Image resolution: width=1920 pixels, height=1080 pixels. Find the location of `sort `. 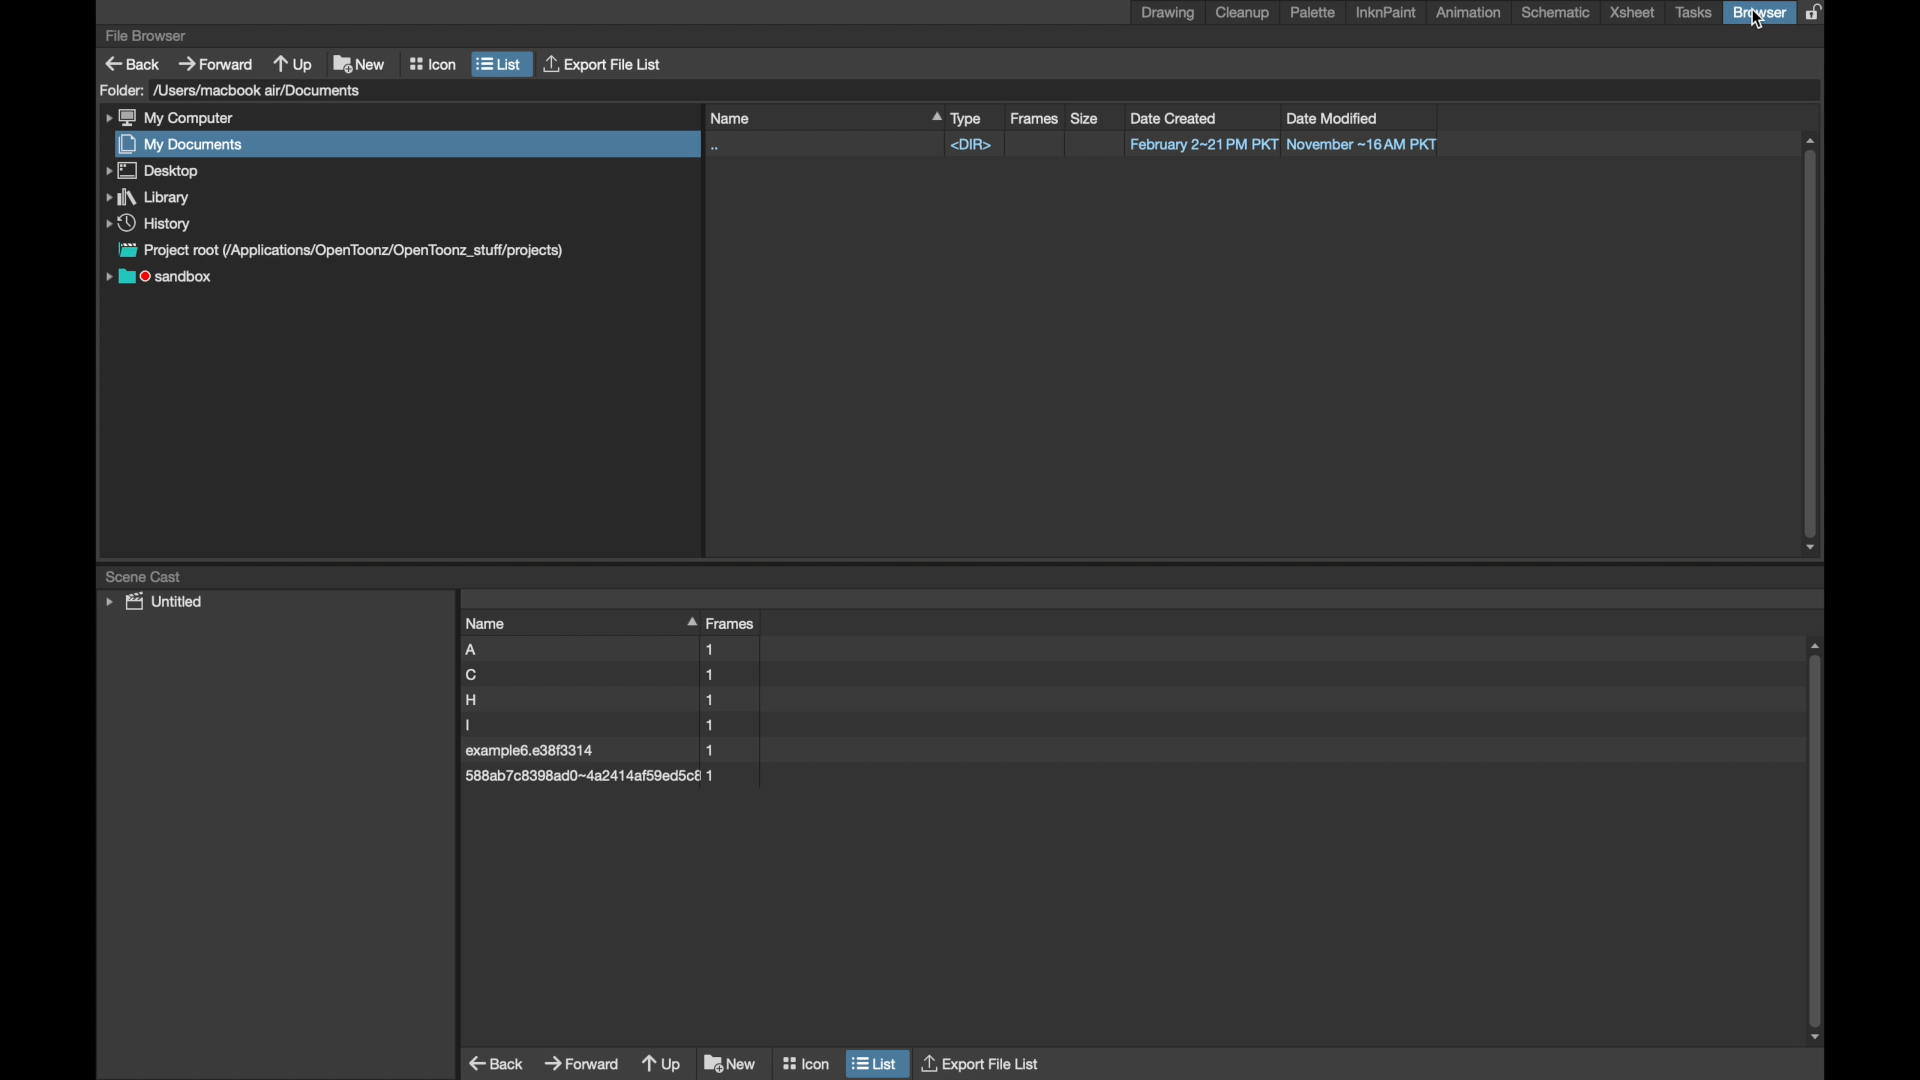

sort  is located at coordinates (929, 118).